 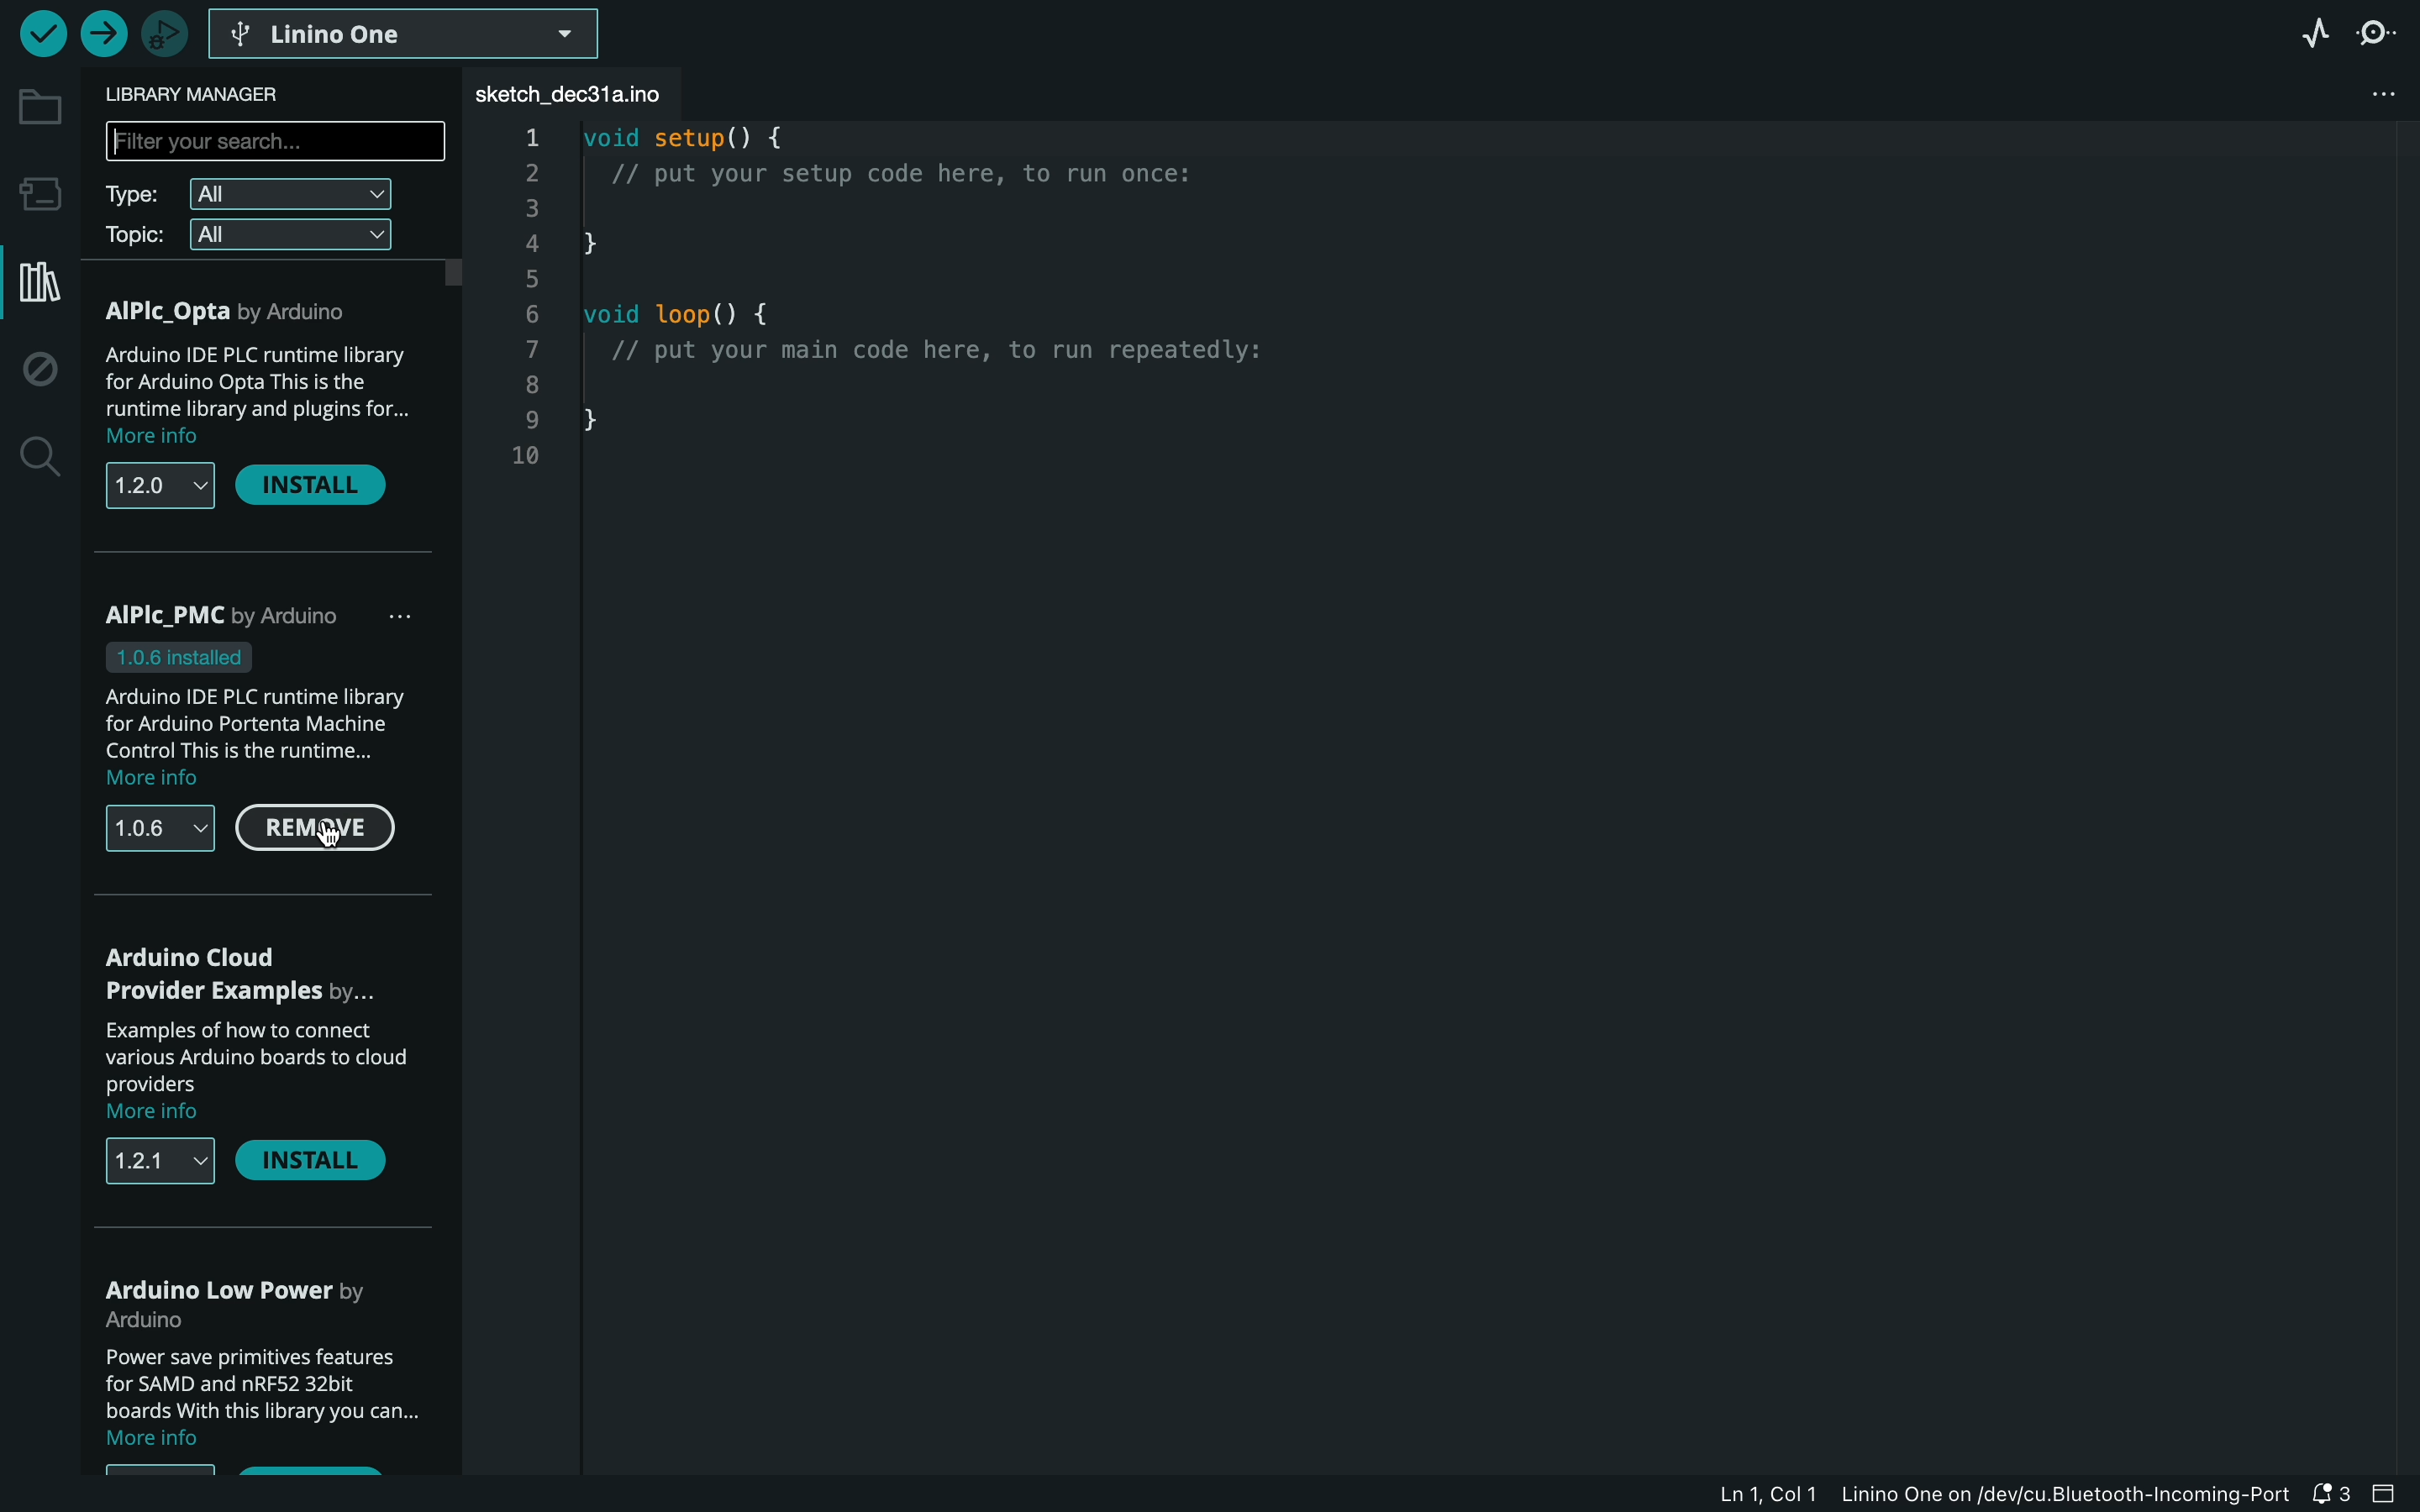 I want to click on search bar, so click(x=271, y=145).